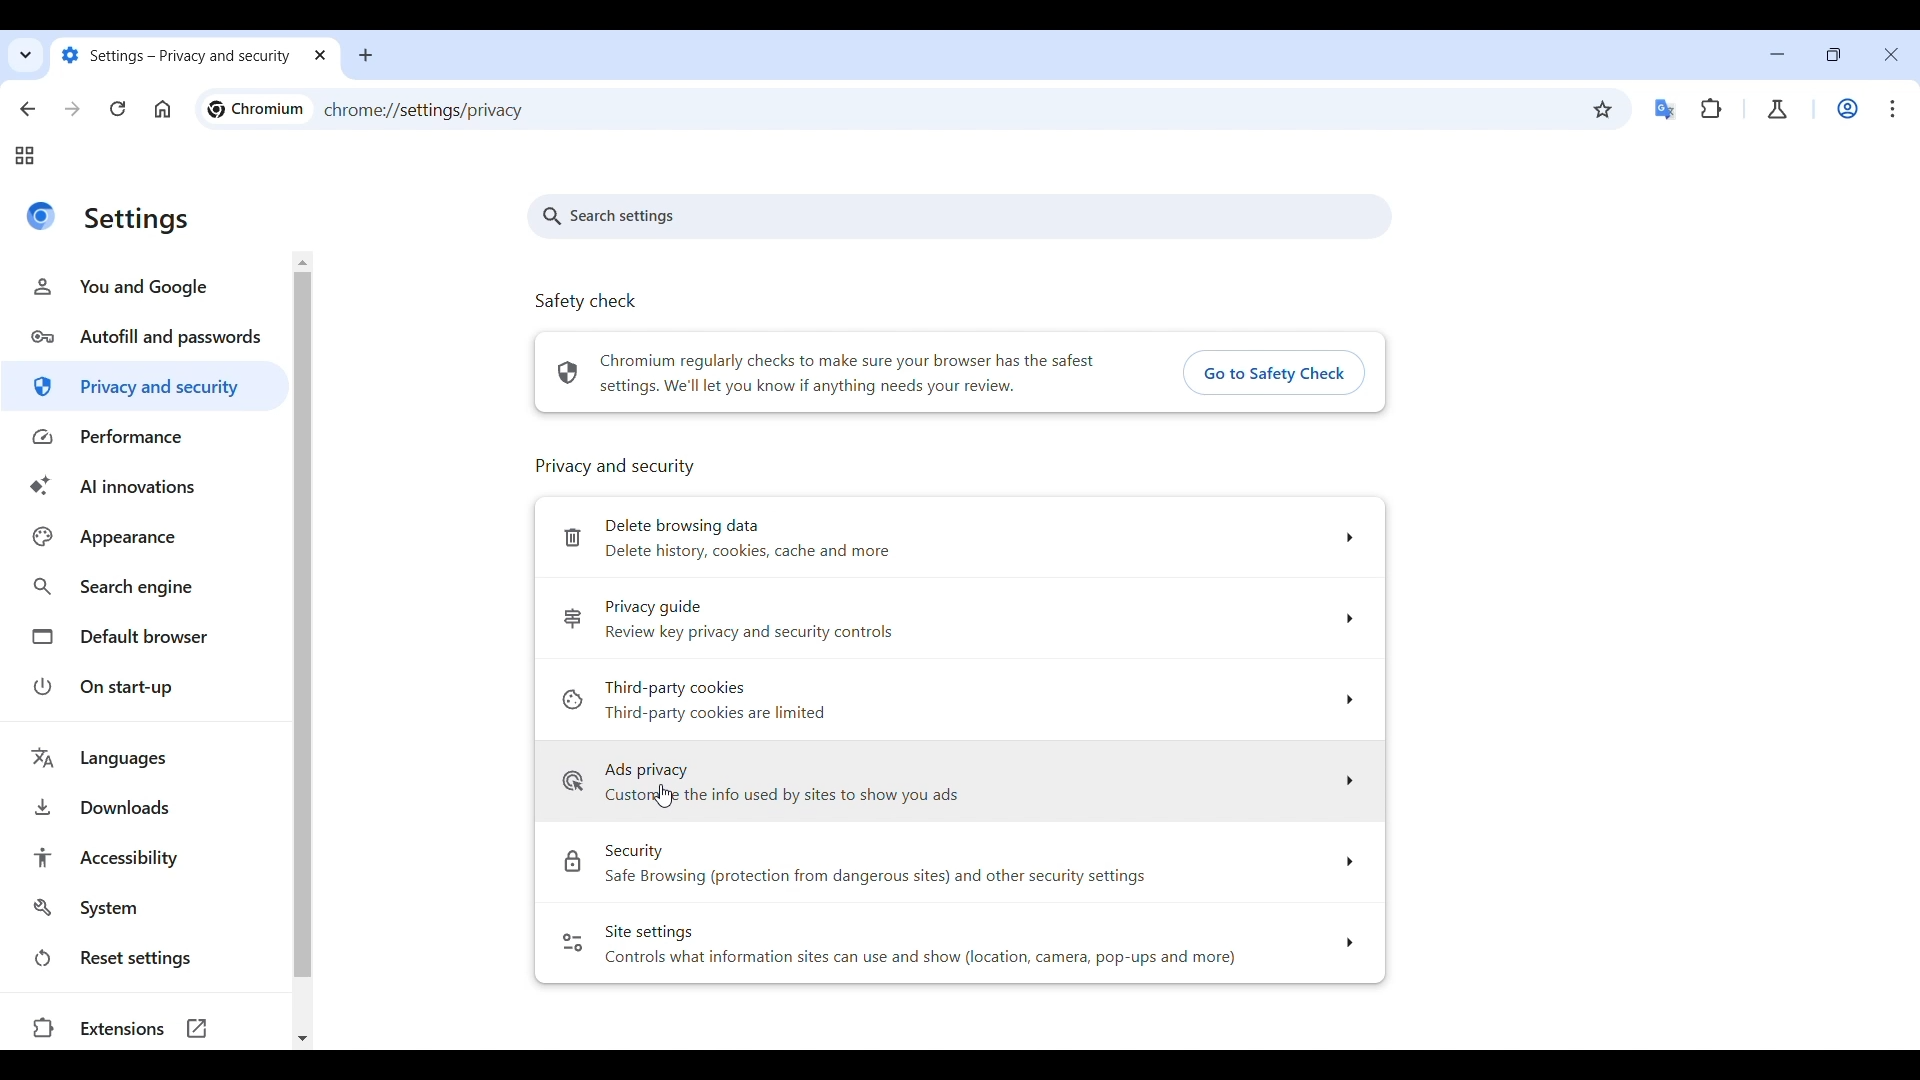 This screenshot has height=1080, width=1920. Describe the element at coordinates (146, 287) in the screenshot. I see `You and Google` at that location.